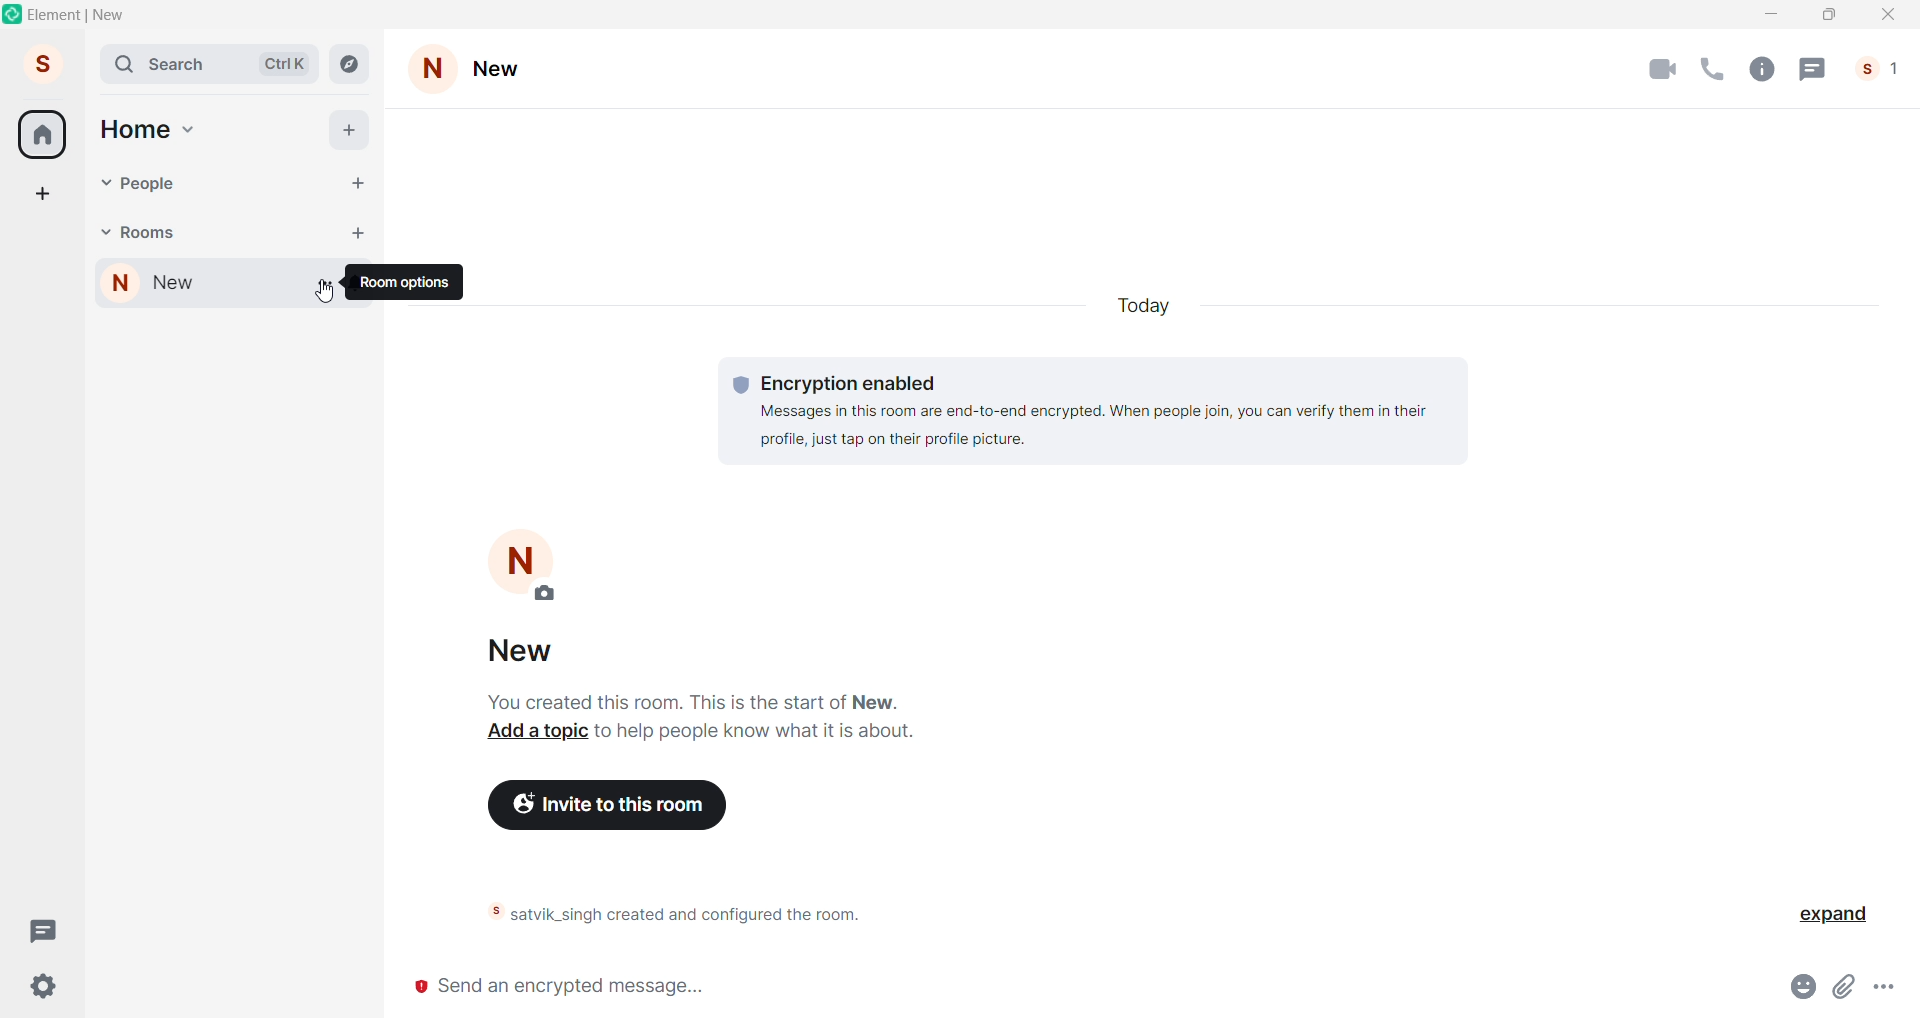 This screenshot has width=1920, height=1018. I want to click on New You created this room. This is the start of New., so click(692, 674).